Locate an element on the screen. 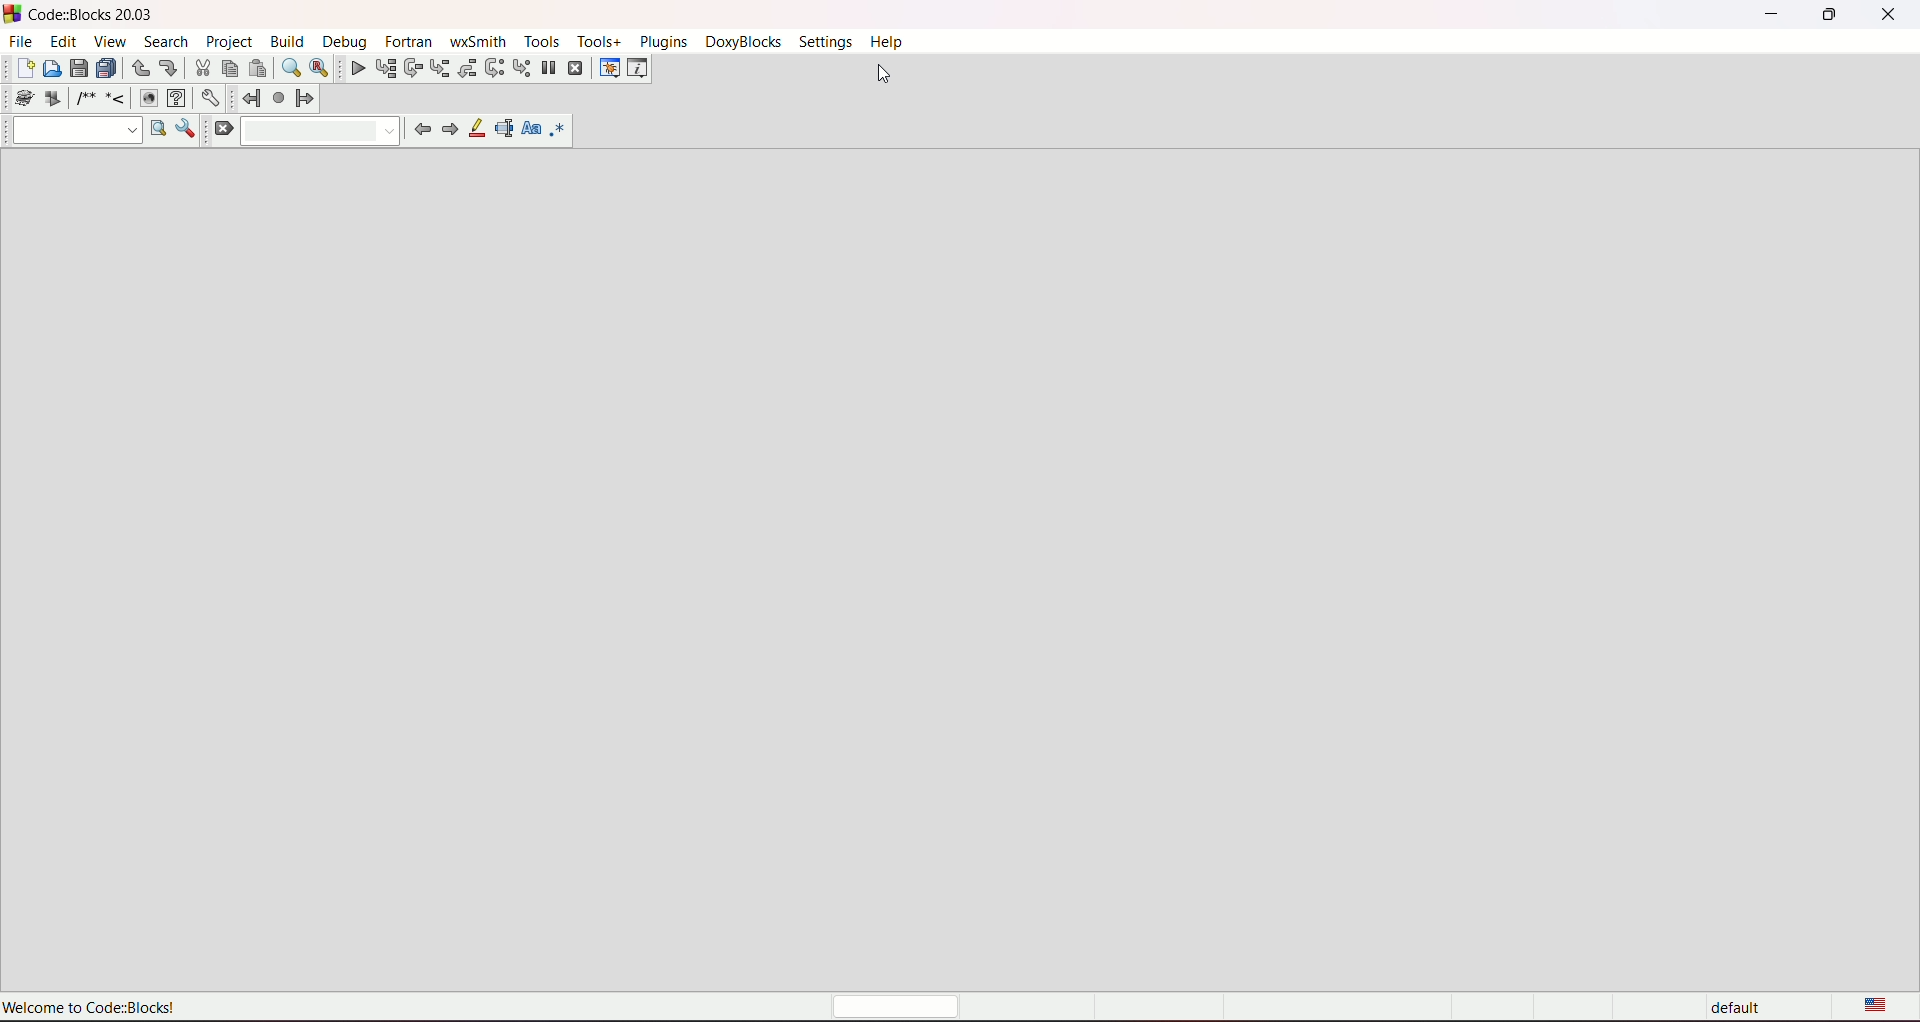  clear is located at coordinates (221, 127).